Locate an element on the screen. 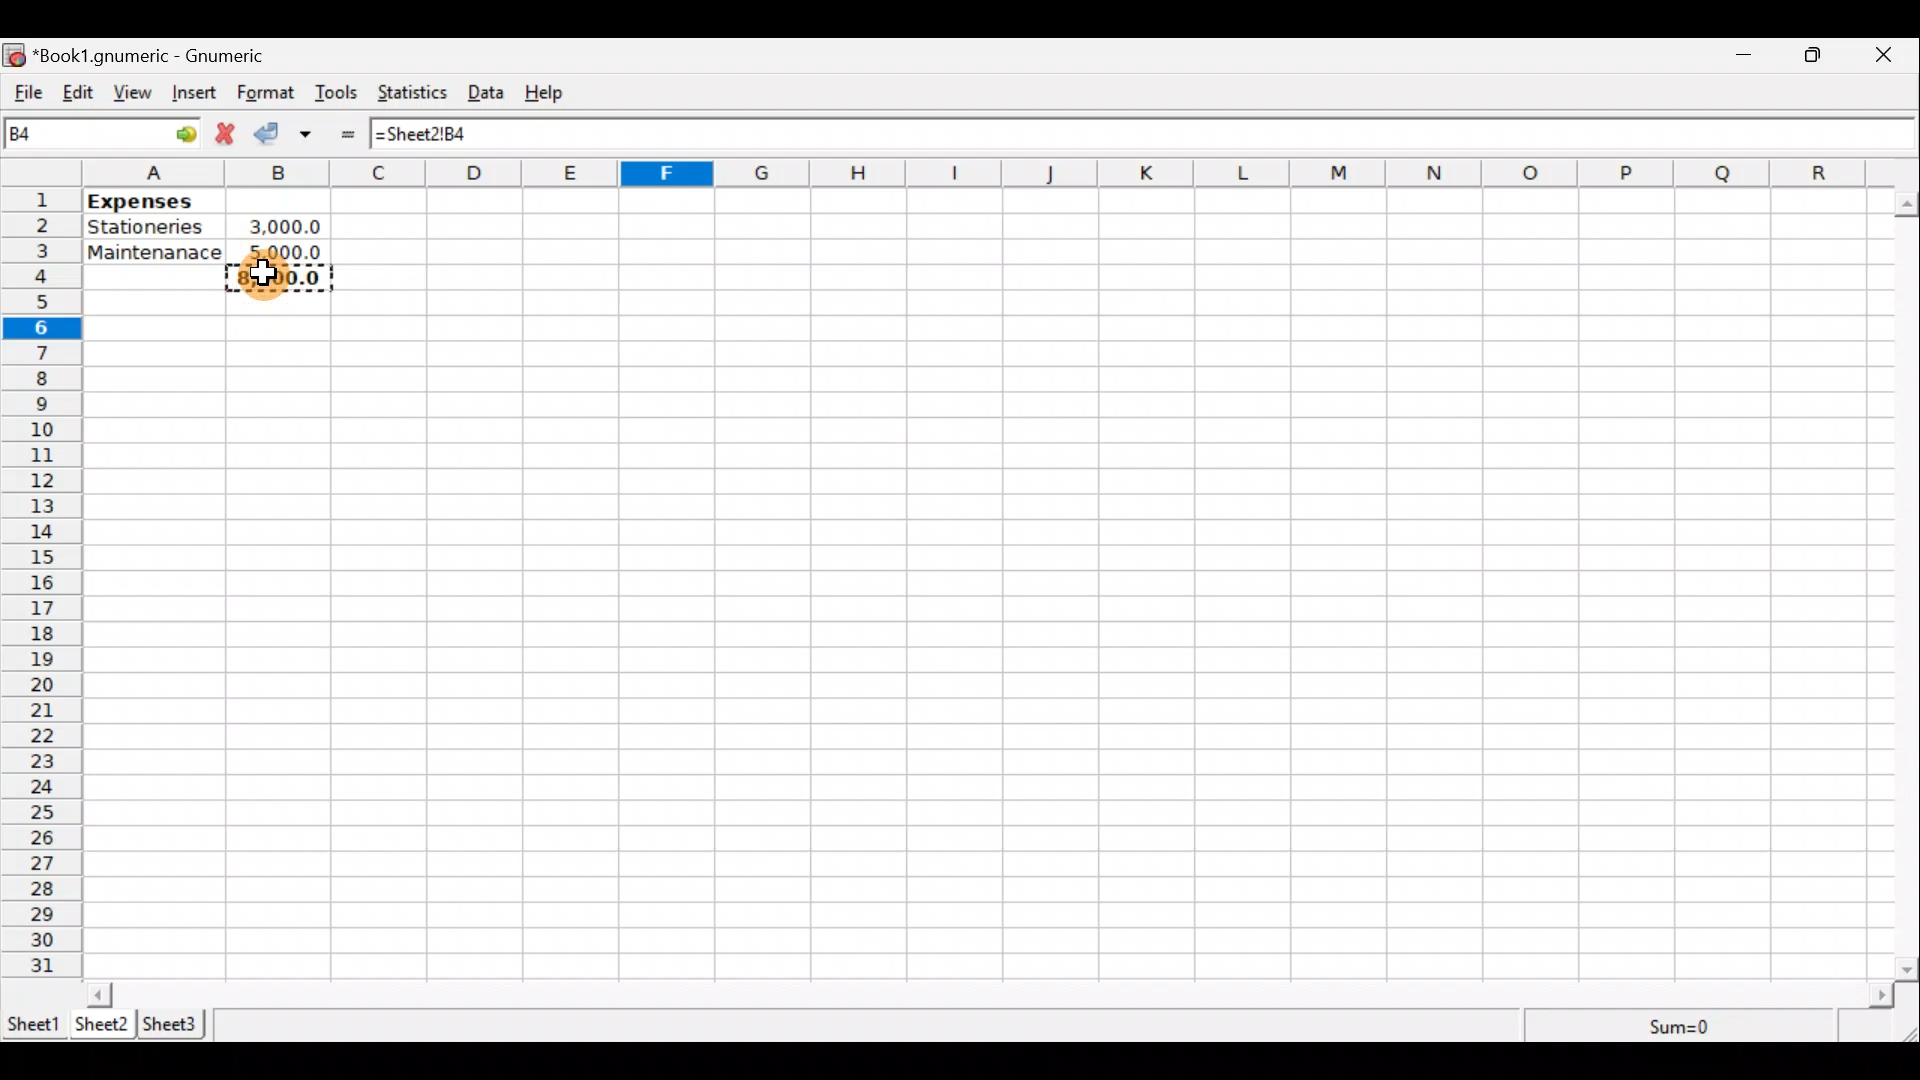 The width and height of the screenshot is (1920, 1080). Edit is located at coordinates (78, 94).